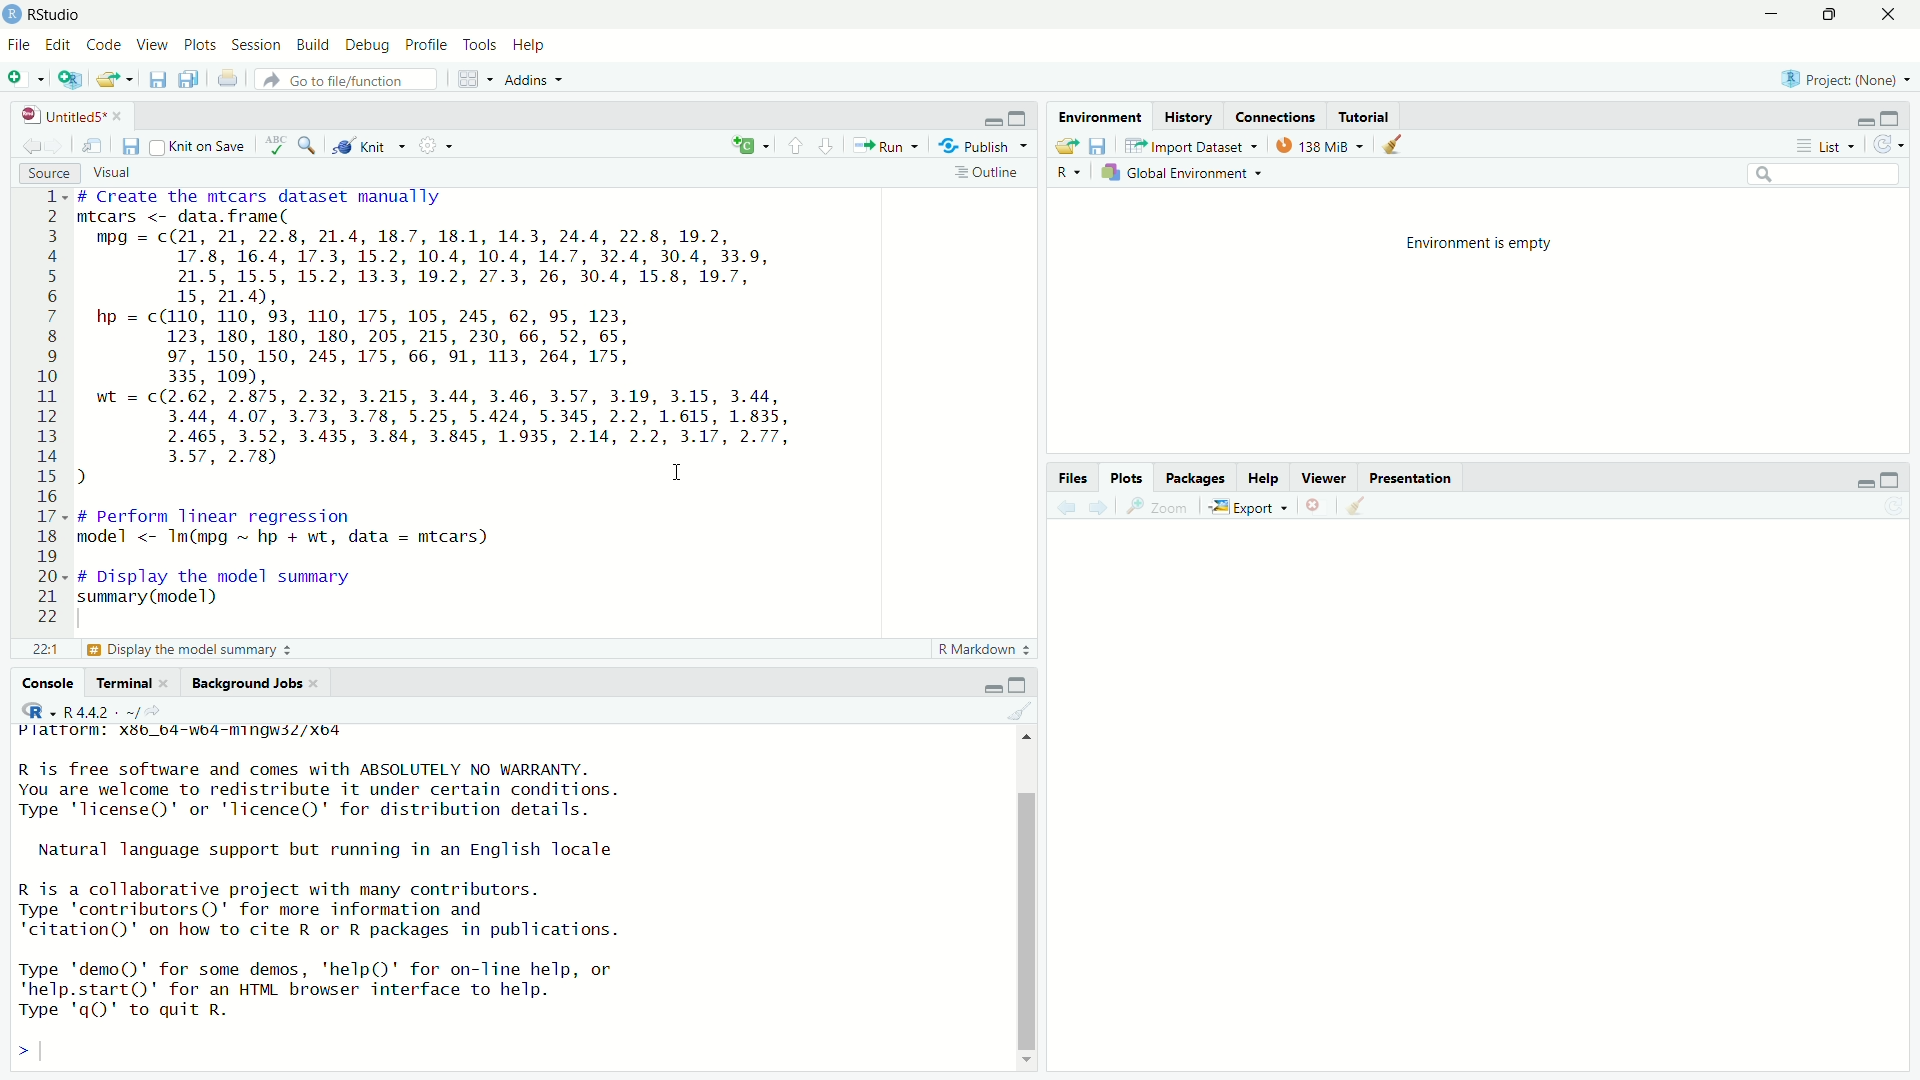 The height and width of the screenshot is (1080, 1920). What do you see at coordinates (274, 146) in the screenshot?
I see `check spelling` at bounding box center [274, 146].